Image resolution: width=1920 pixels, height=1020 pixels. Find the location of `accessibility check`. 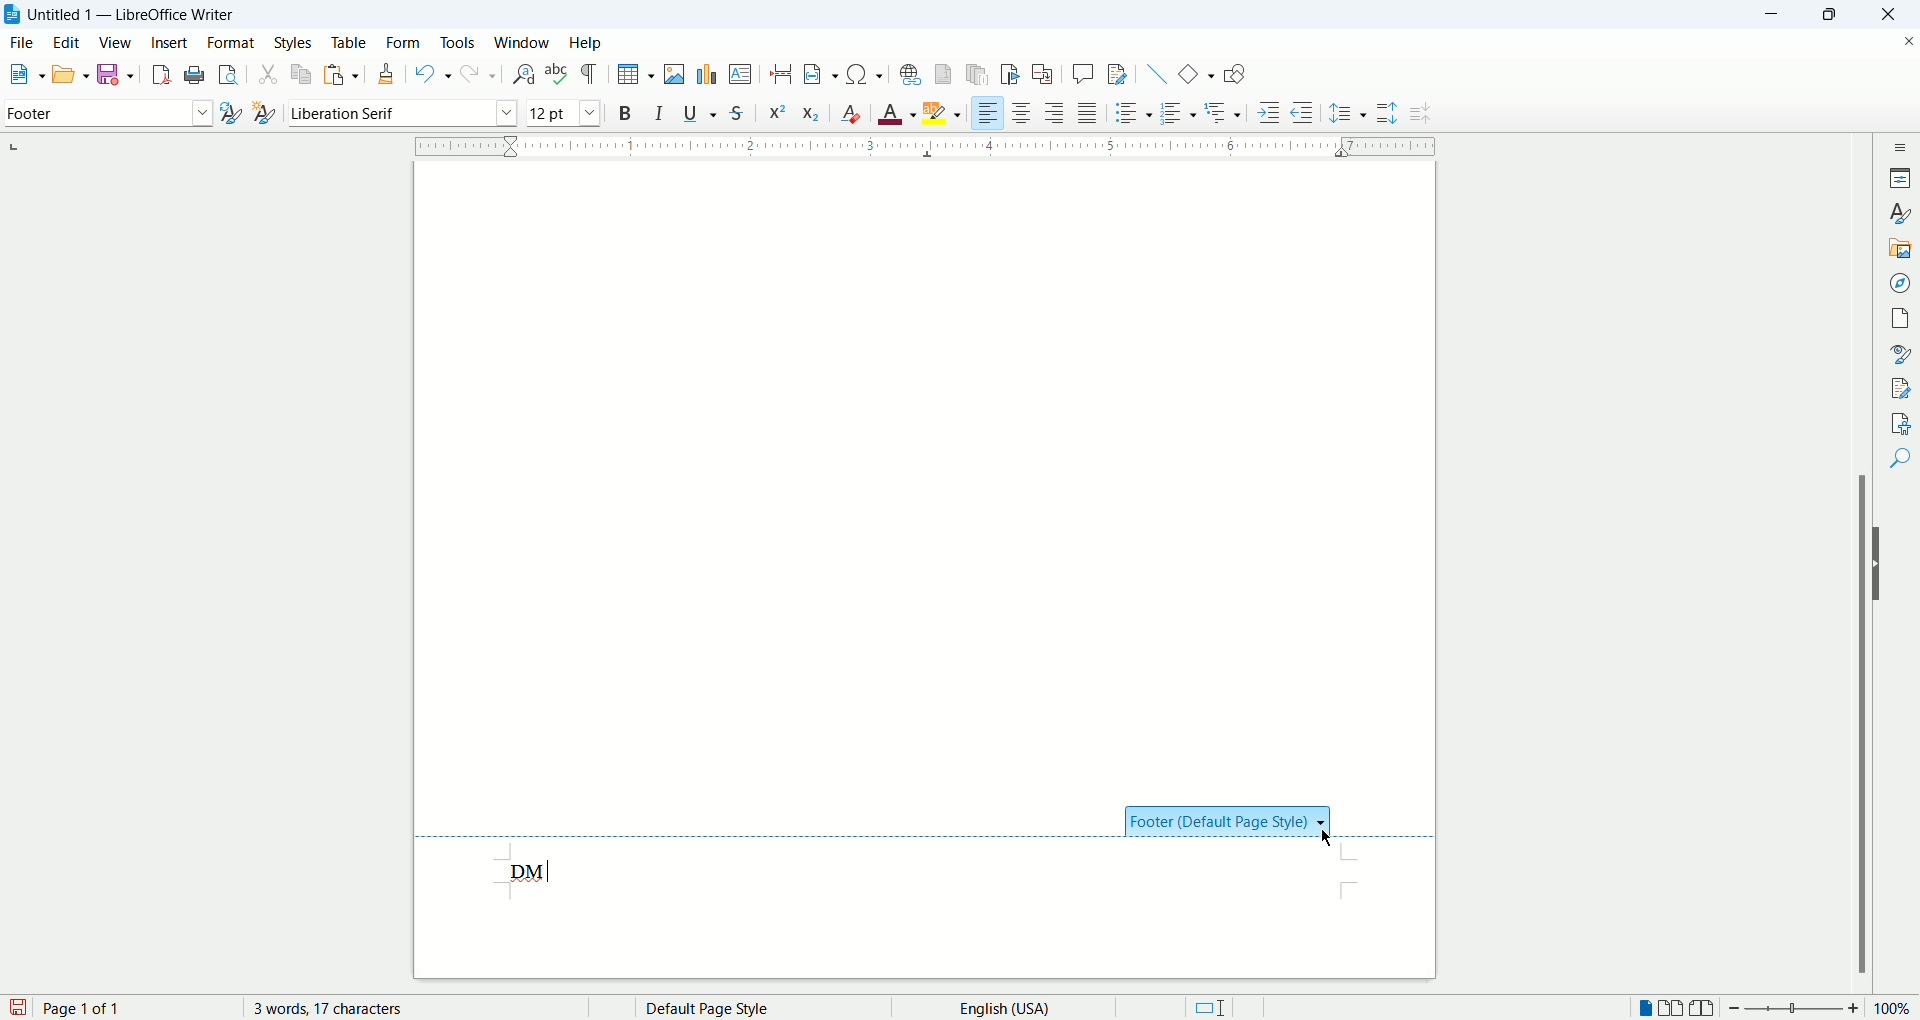

accessibility check is located at coordinates (1901, 422).